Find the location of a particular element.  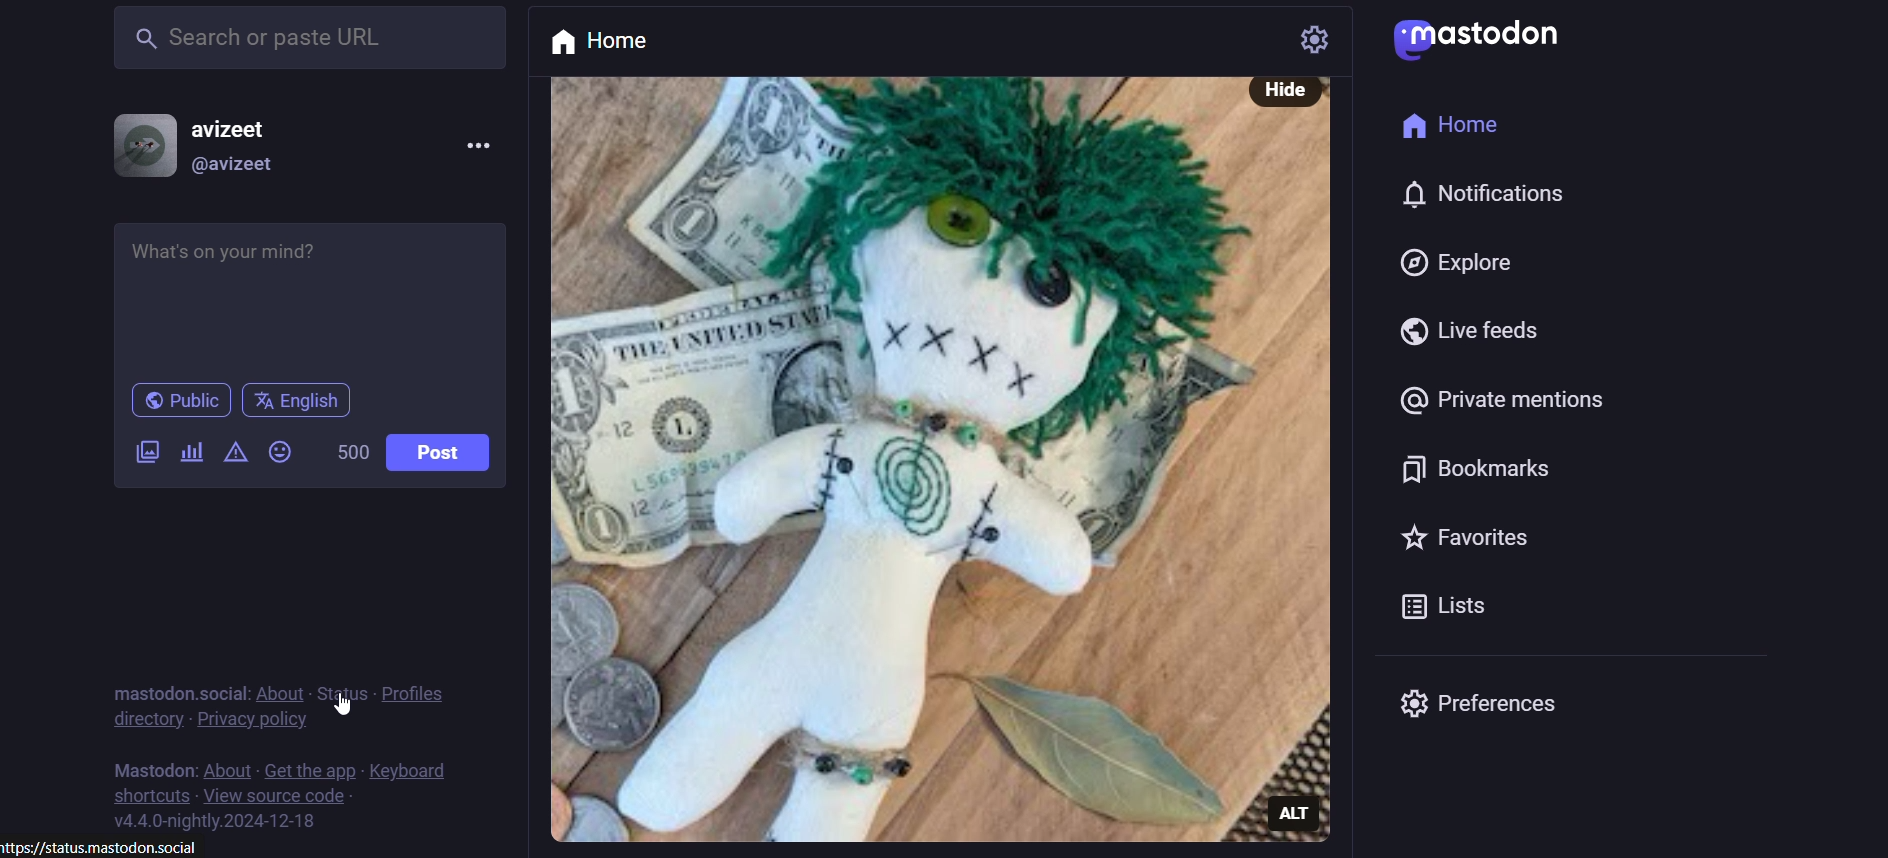

logo is located at coordinates (1480, 40).